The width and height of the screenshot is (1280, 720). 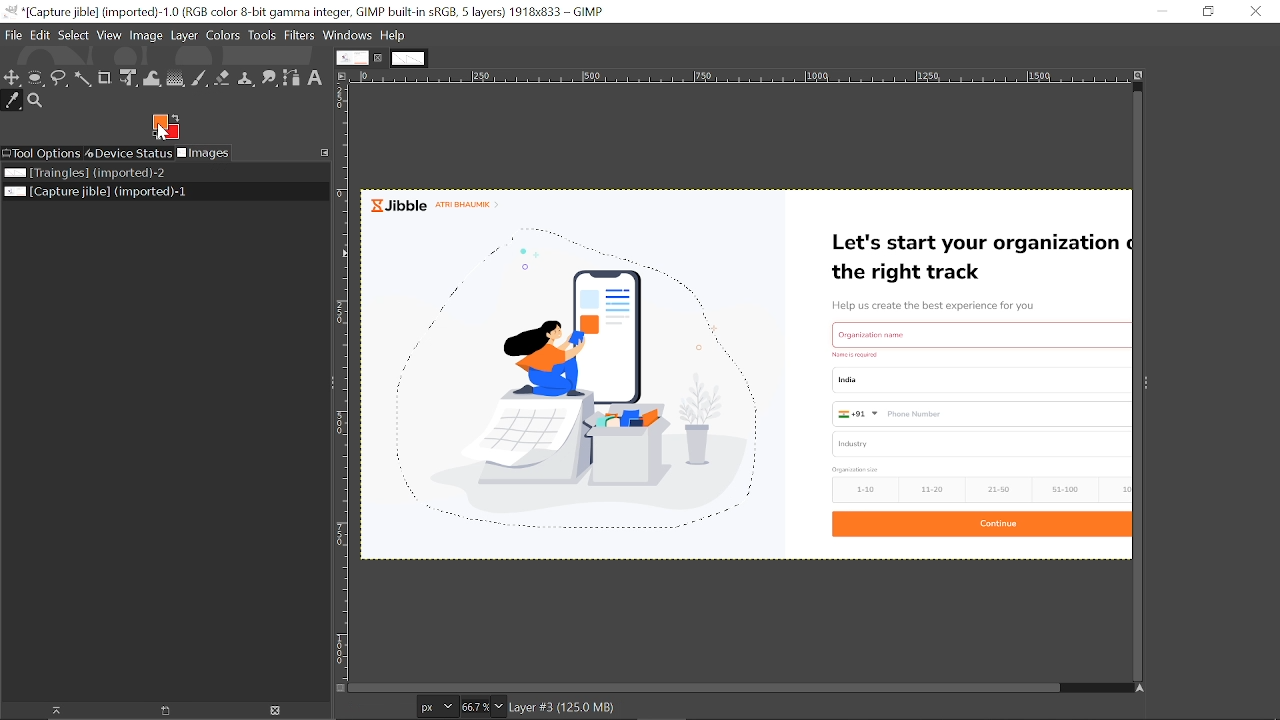 What do you see at coordinates (152, 79) in the screenshot?
I see `Wrap text tool` at bounding box center [152, 79].